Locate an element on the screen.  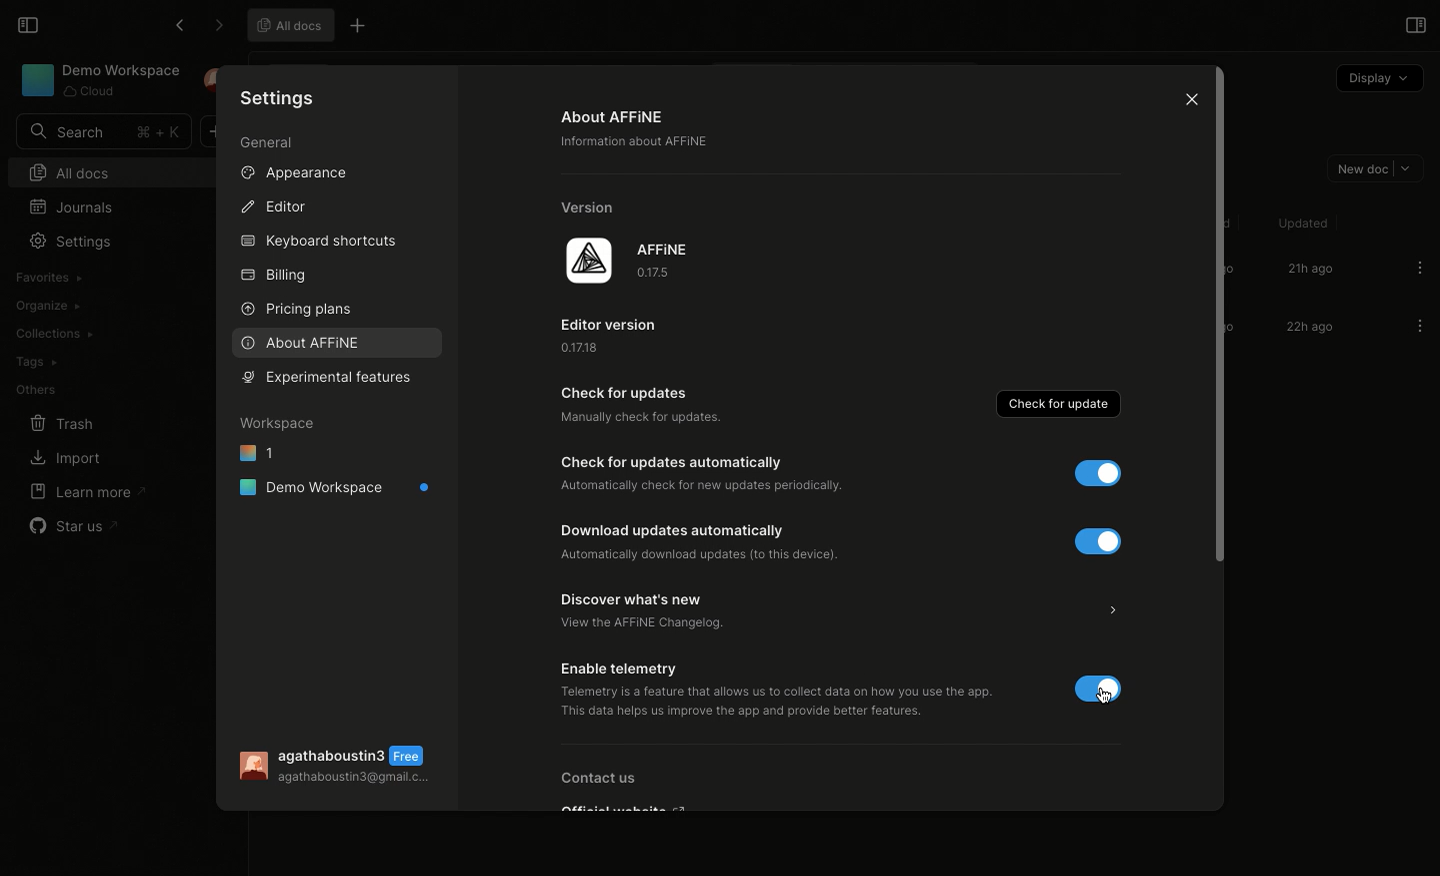
Updated is located at coordinates (1300, 223).